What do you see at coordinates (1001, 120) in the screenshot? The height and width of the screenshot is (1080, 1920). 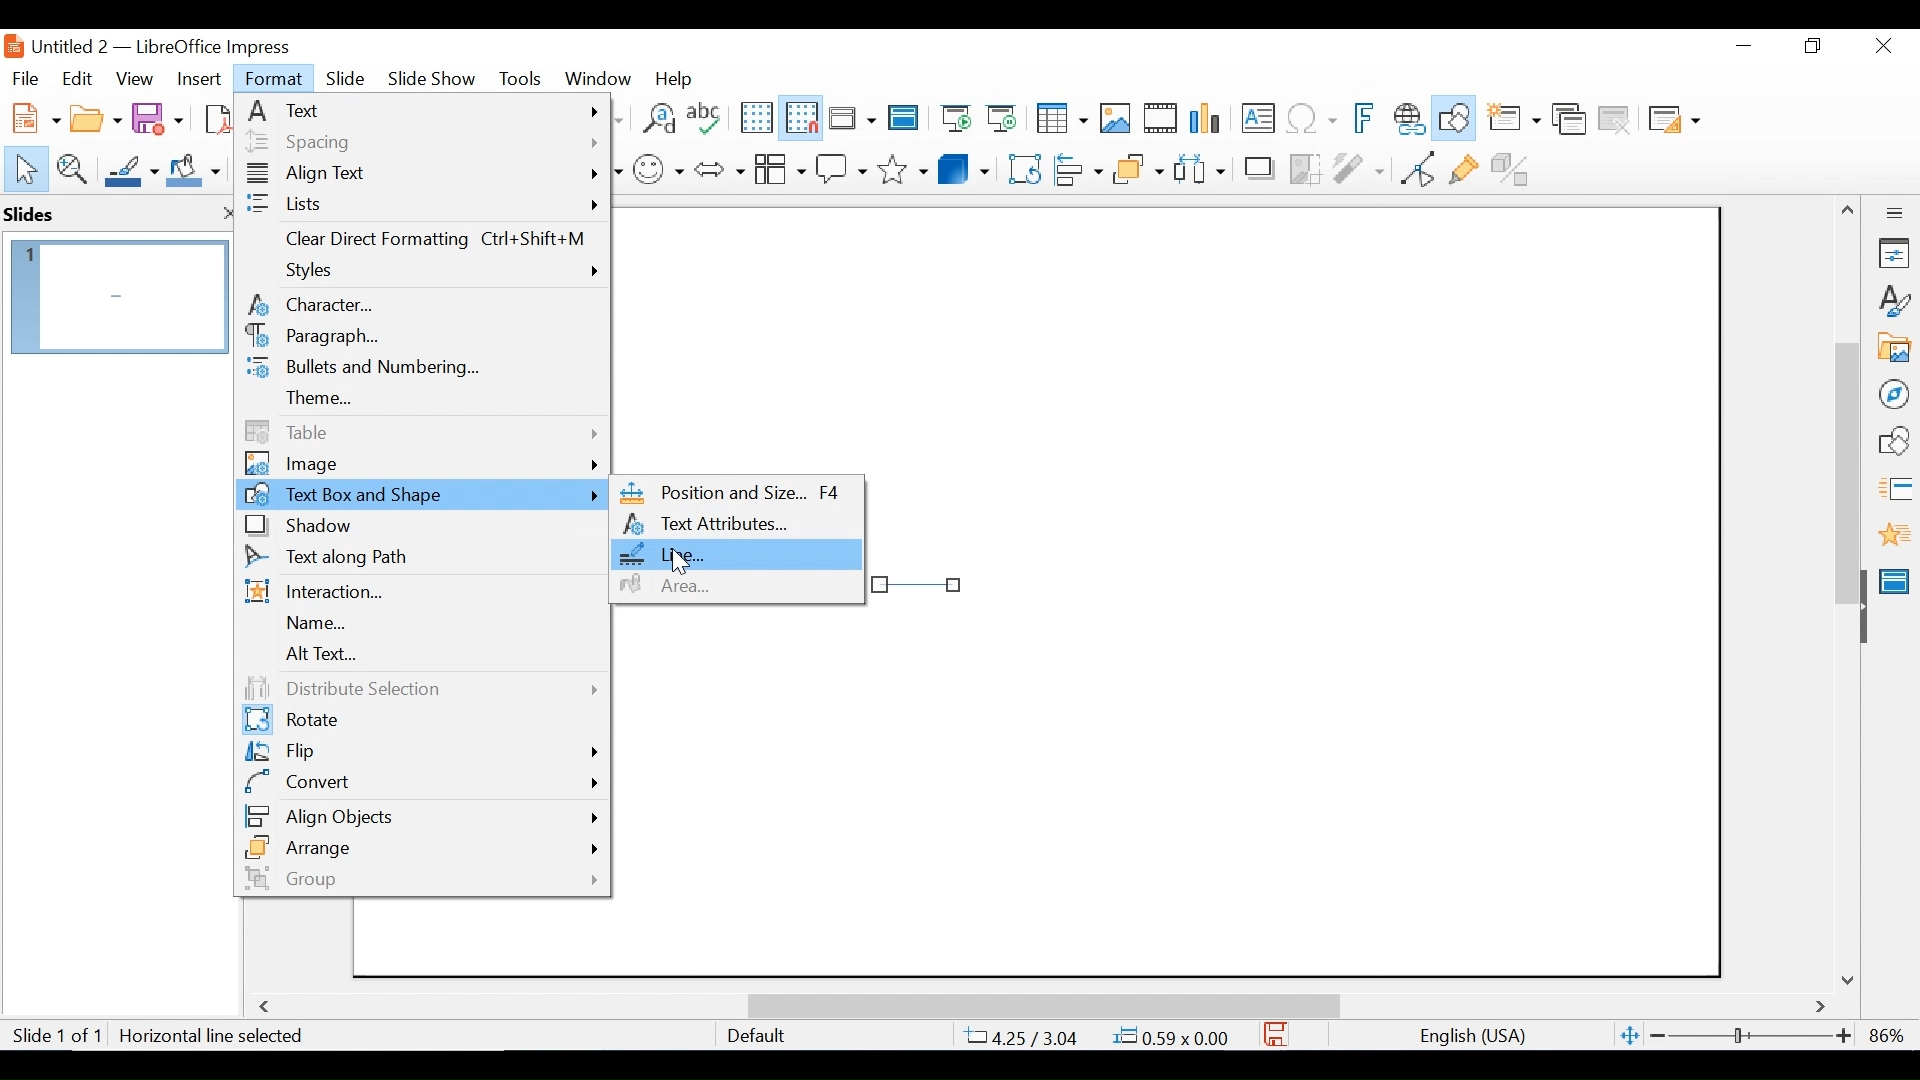 I see `Start from Current Slide` at bounding box center [1001, 120].